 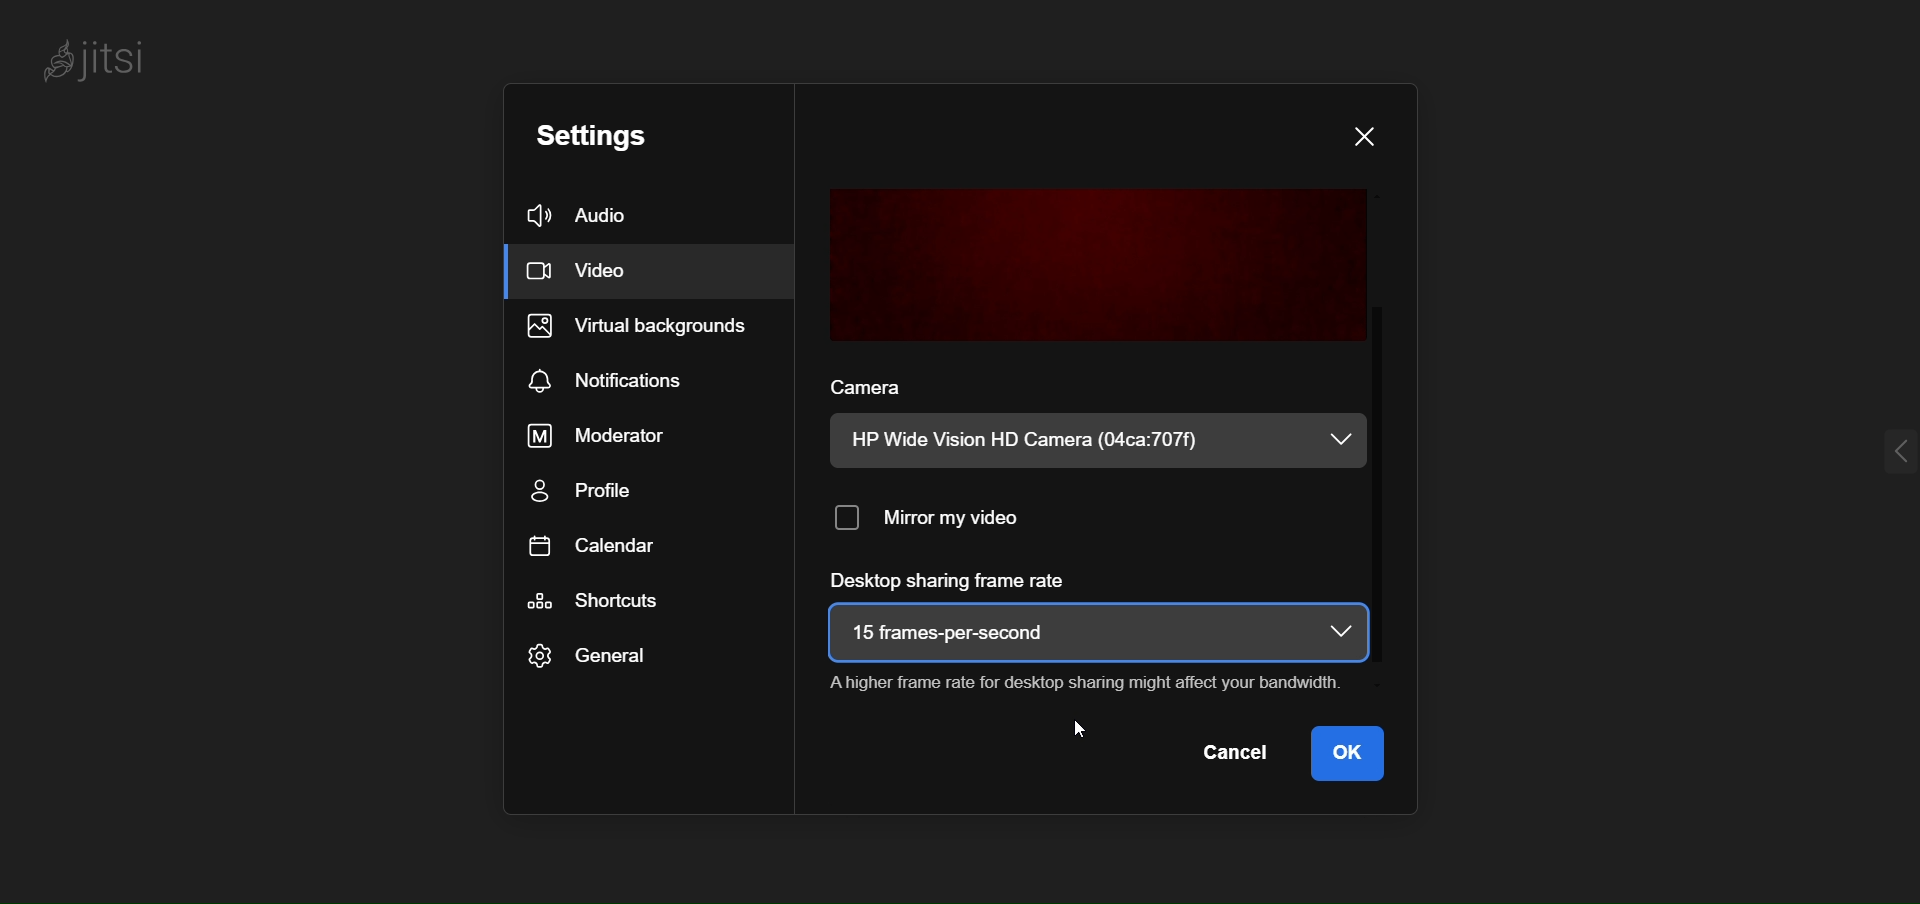 I want to click on virtual background, so click(x=649, y=329).